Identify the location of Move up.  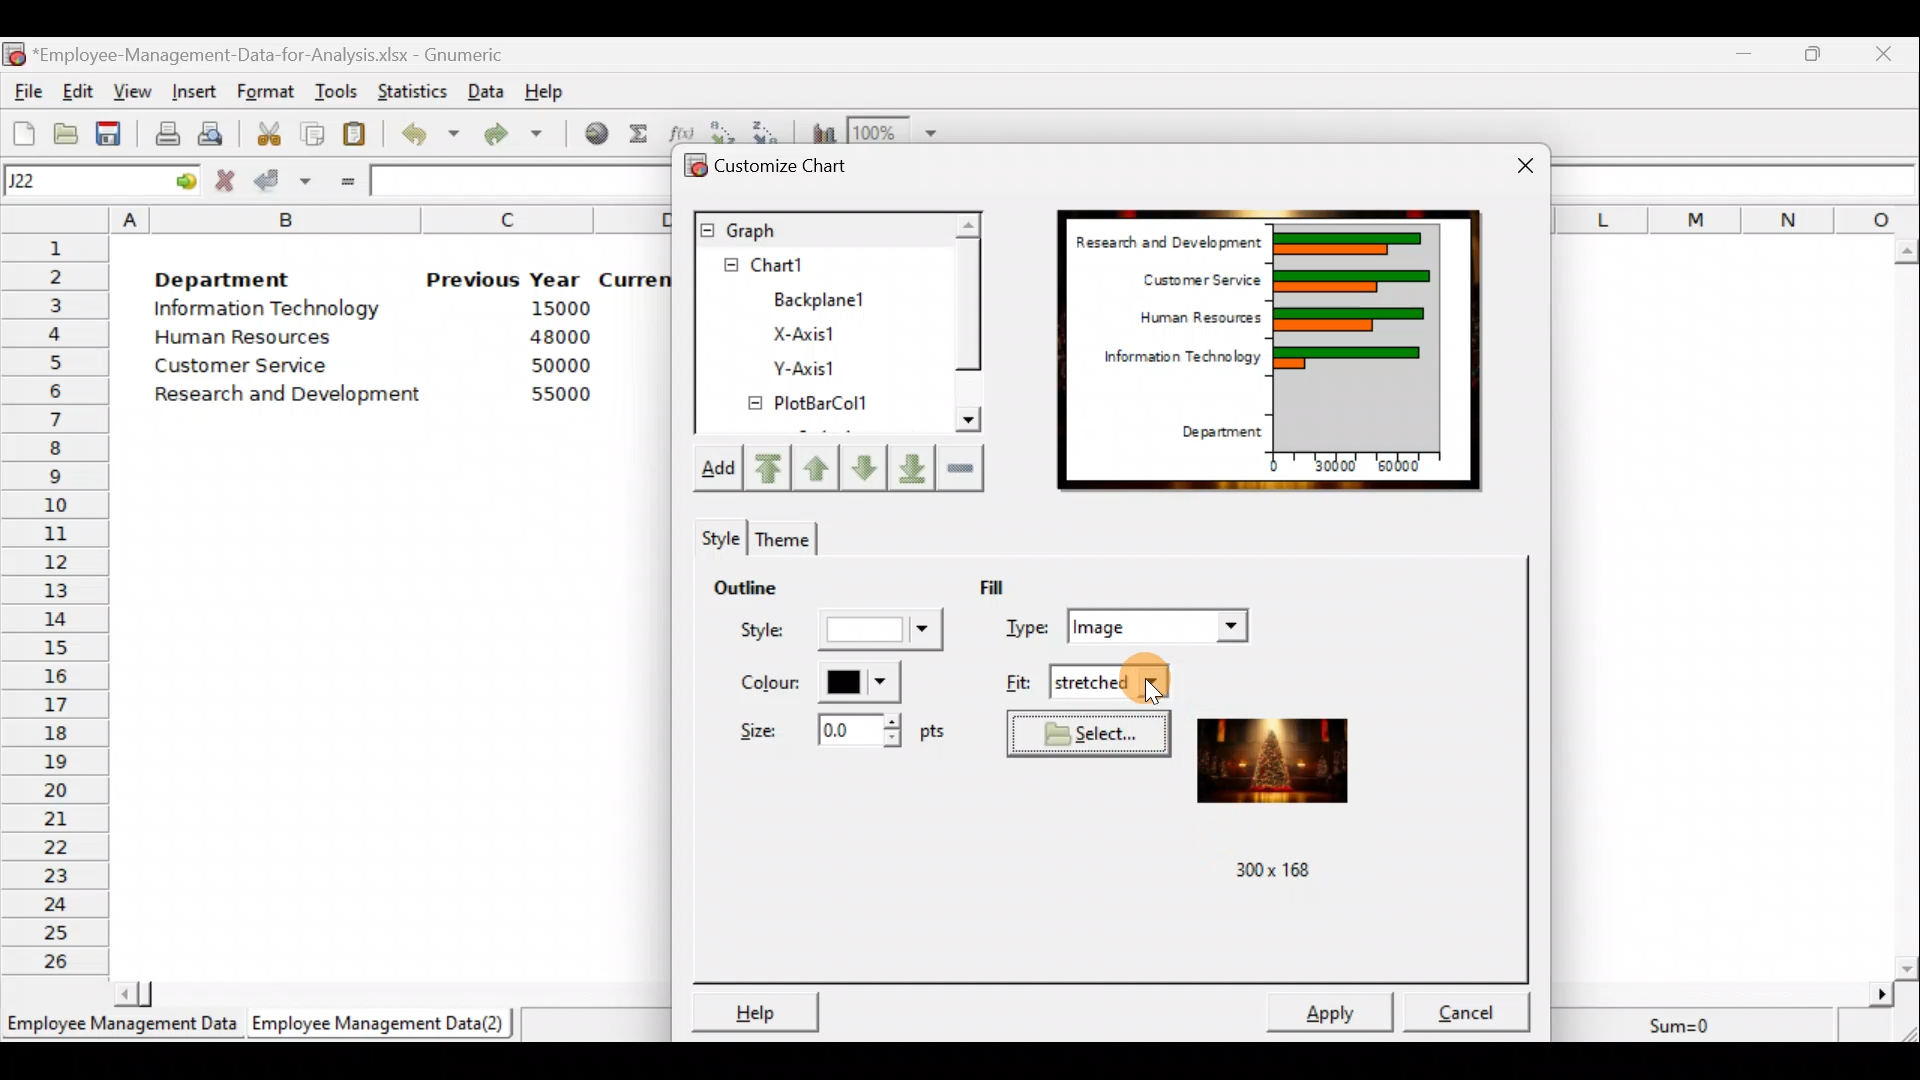
(818, 465).